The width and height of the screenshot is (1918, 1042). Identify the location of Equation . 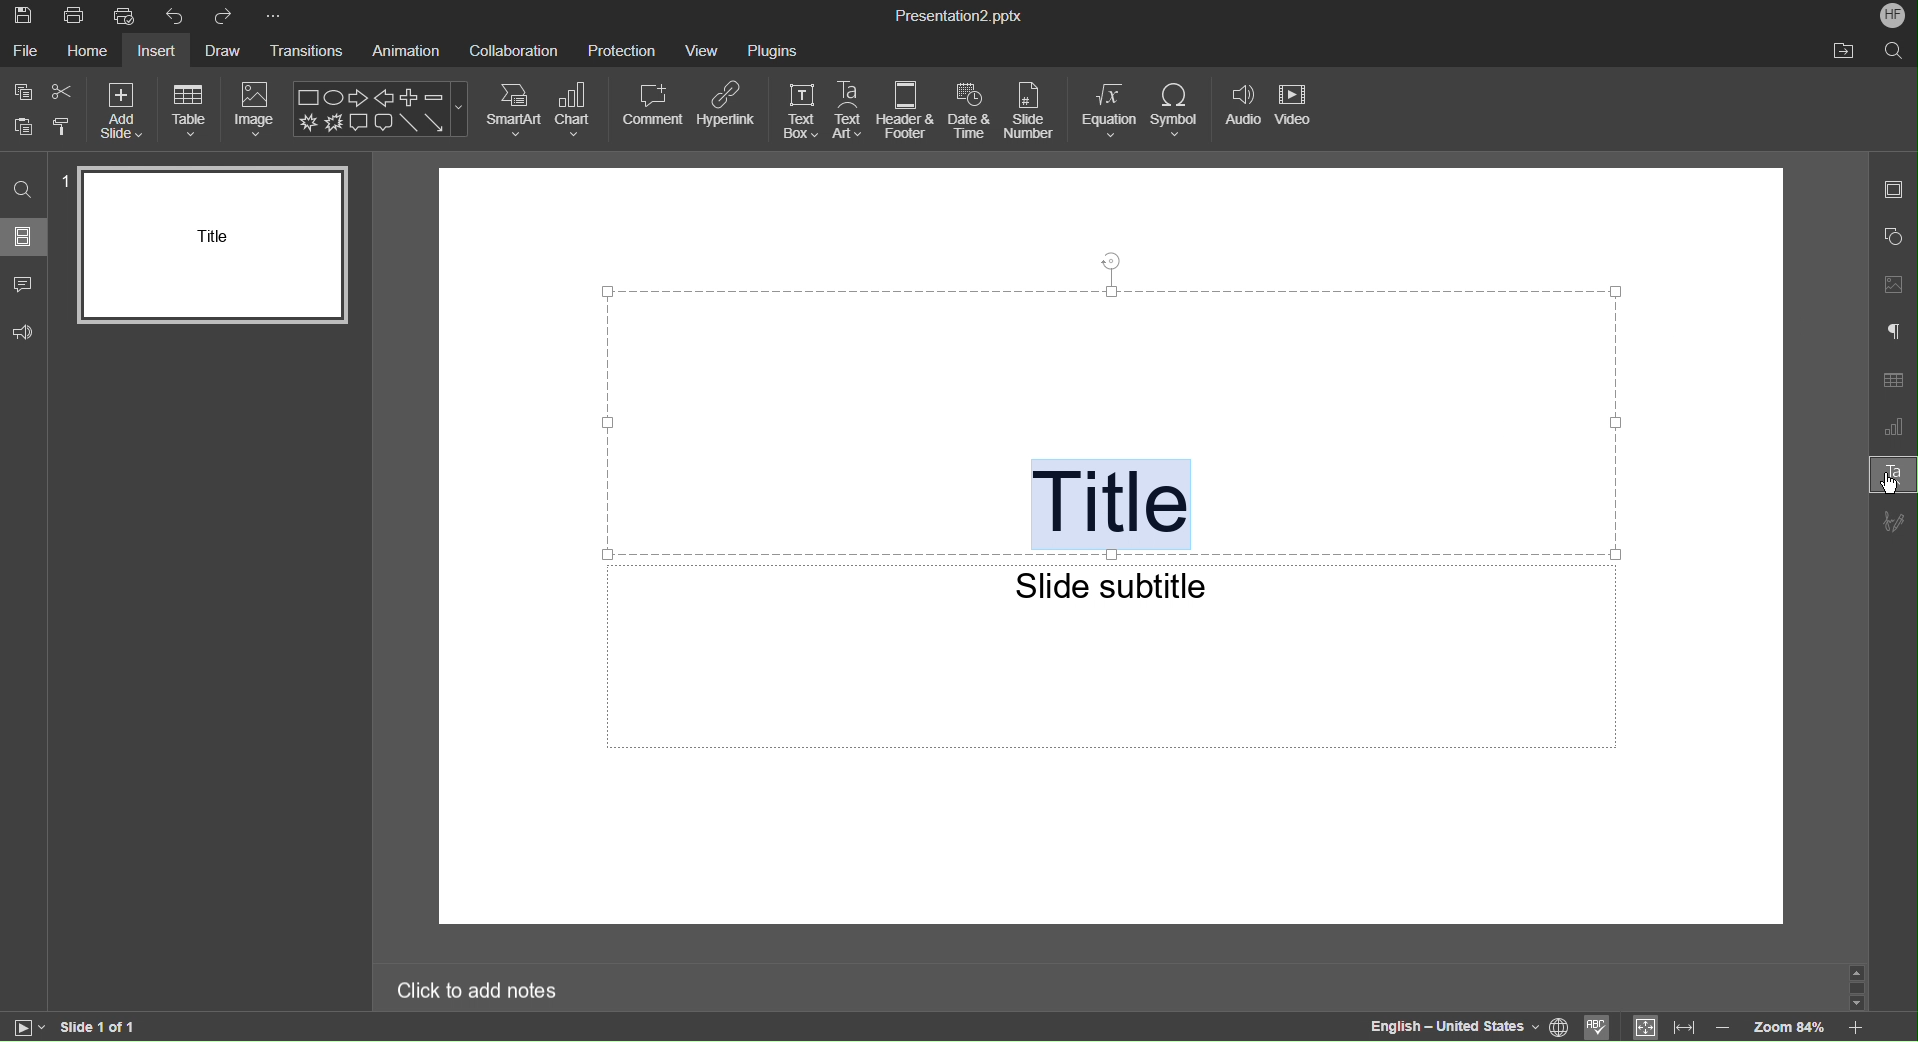
(1108, 110).